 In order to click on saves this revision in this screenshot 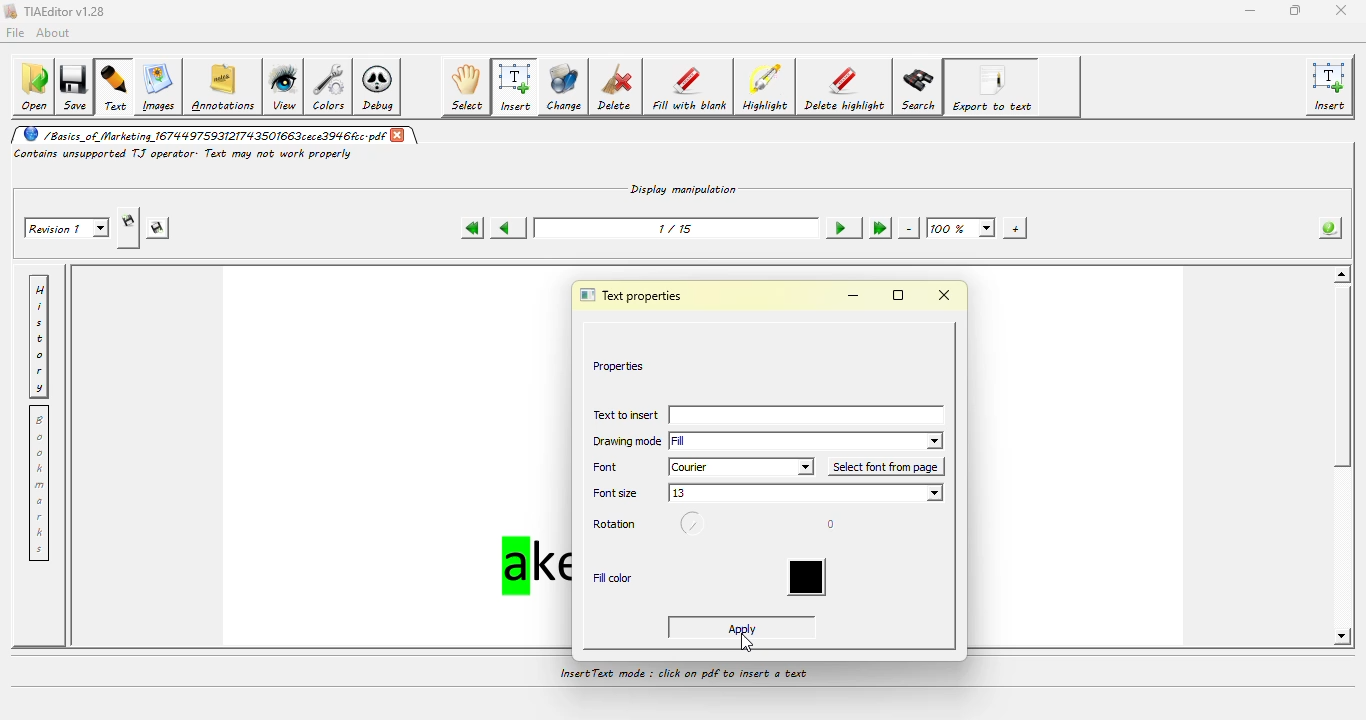, I will do `click(159, 229)`.